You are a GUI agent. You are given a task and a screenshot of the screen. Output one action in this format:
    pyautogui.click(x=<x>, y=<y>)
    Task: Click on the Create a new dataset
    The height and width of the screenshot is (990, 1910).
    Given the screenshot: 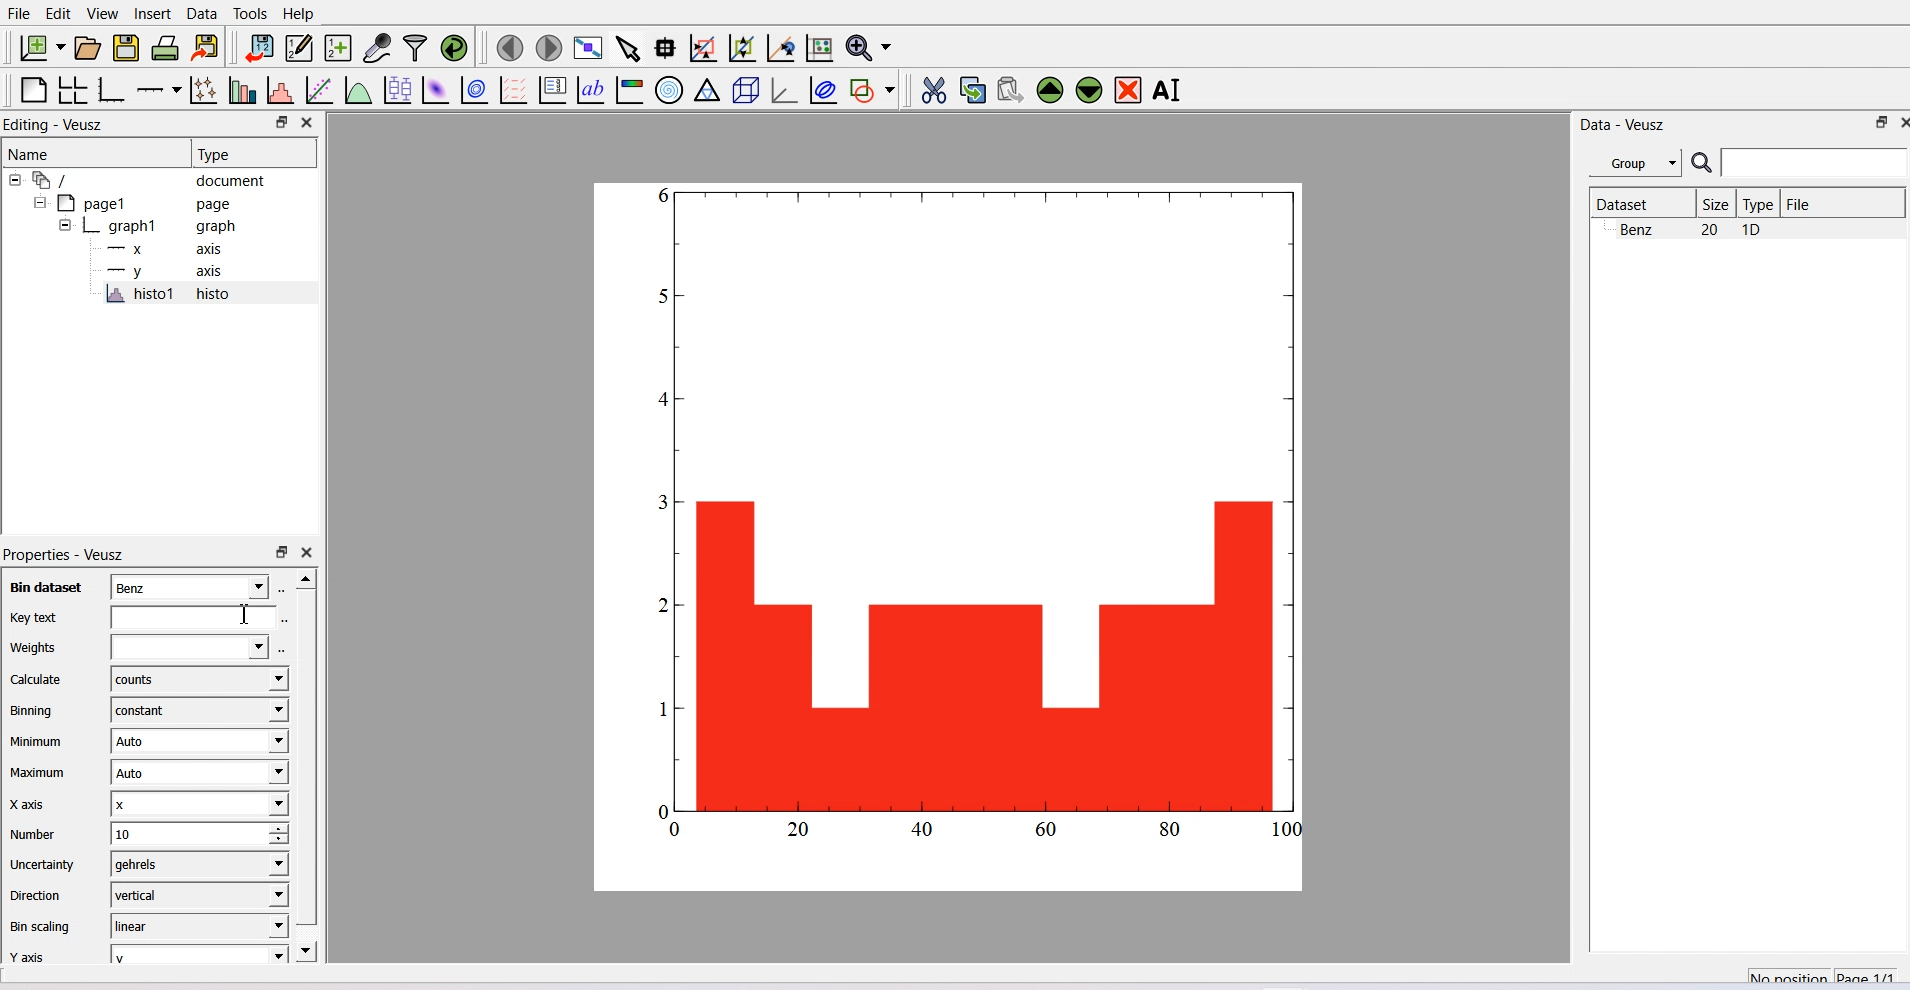 What is the action you would take?
    pyautogui.click(x=338, y=48)
    